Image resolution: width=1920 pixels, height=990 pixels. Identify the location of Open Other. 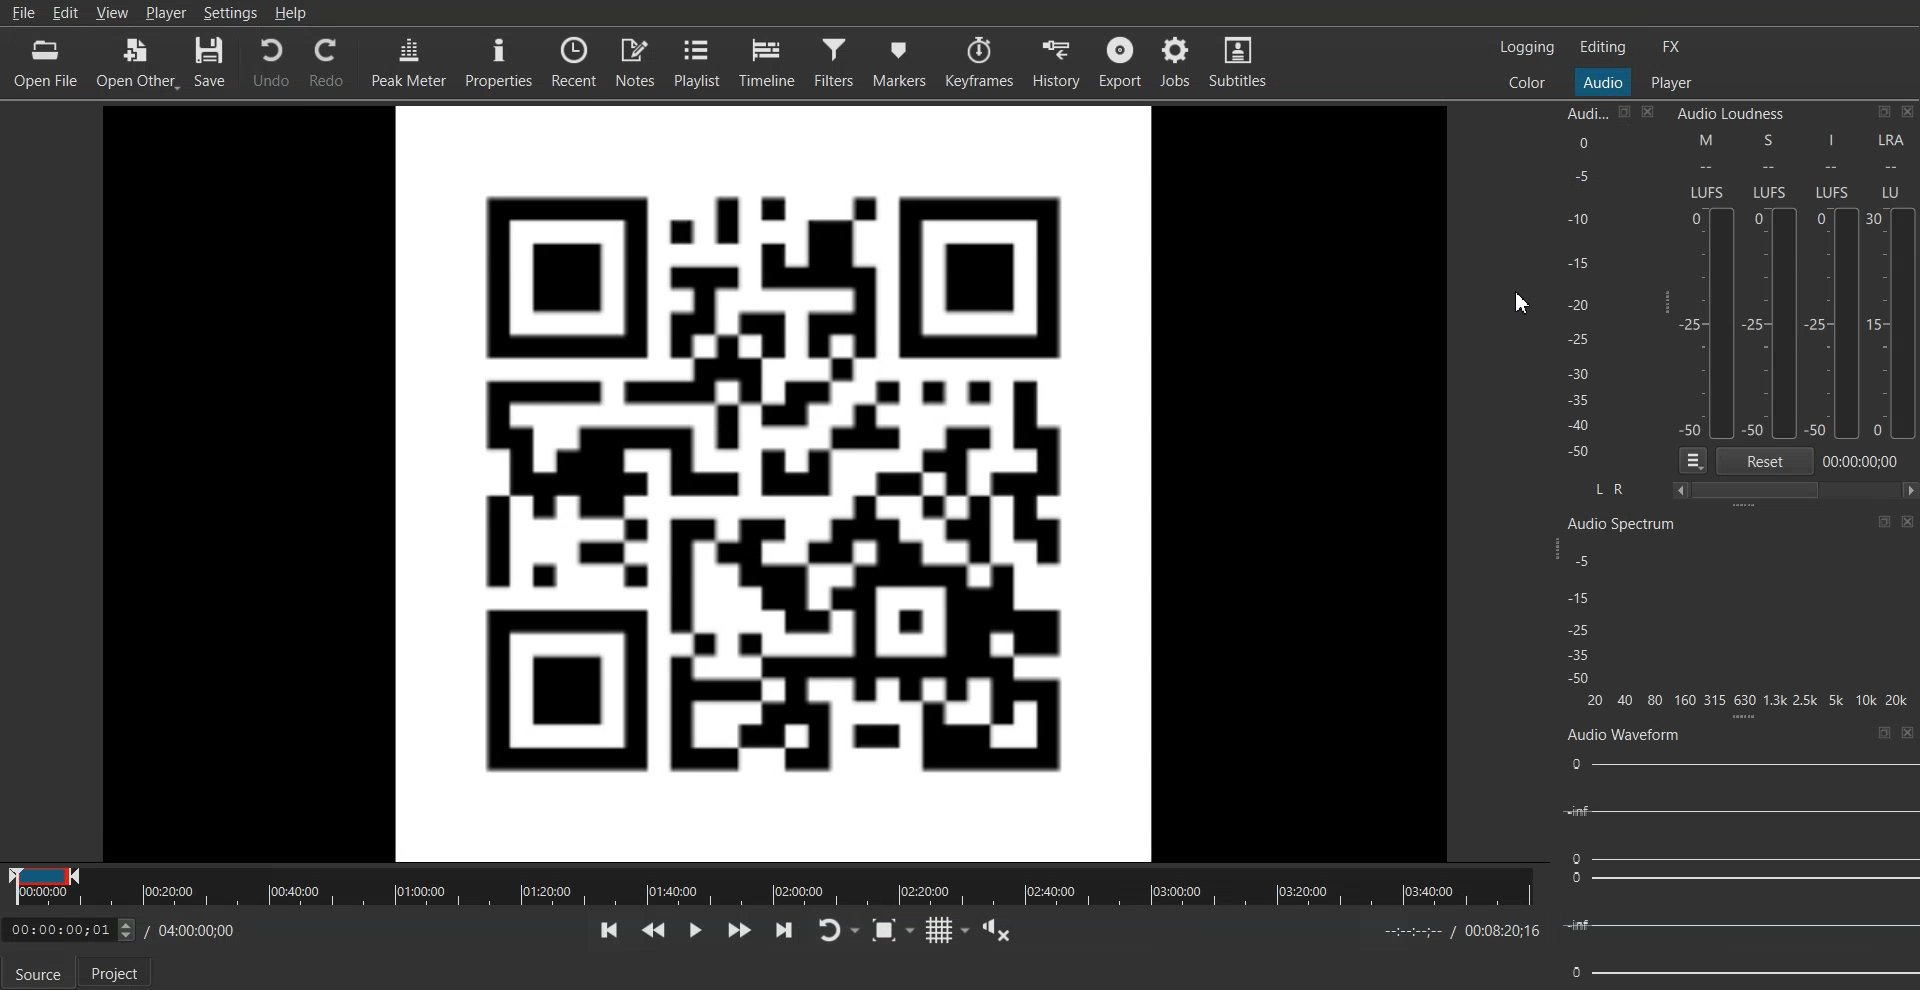
(139, 62).